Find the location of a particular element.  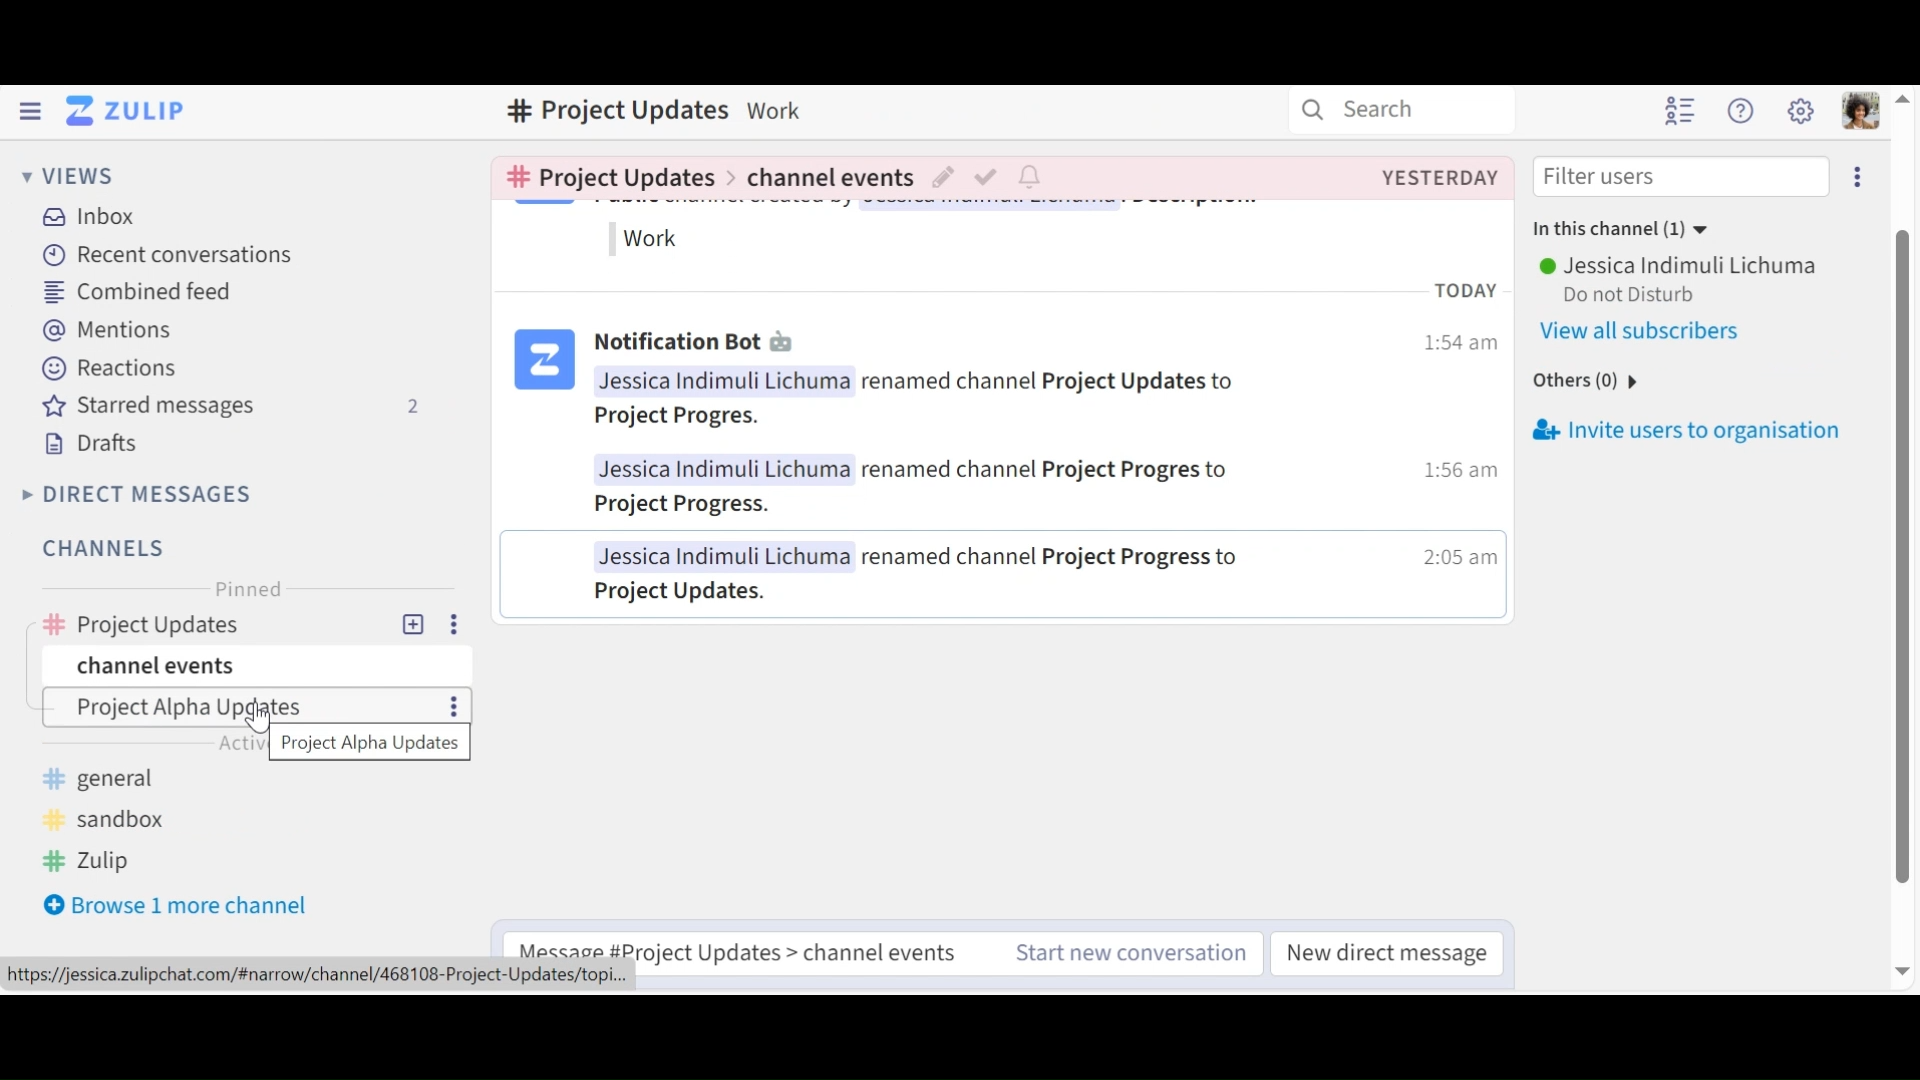

Inbox is located at coordinates (86, 219).